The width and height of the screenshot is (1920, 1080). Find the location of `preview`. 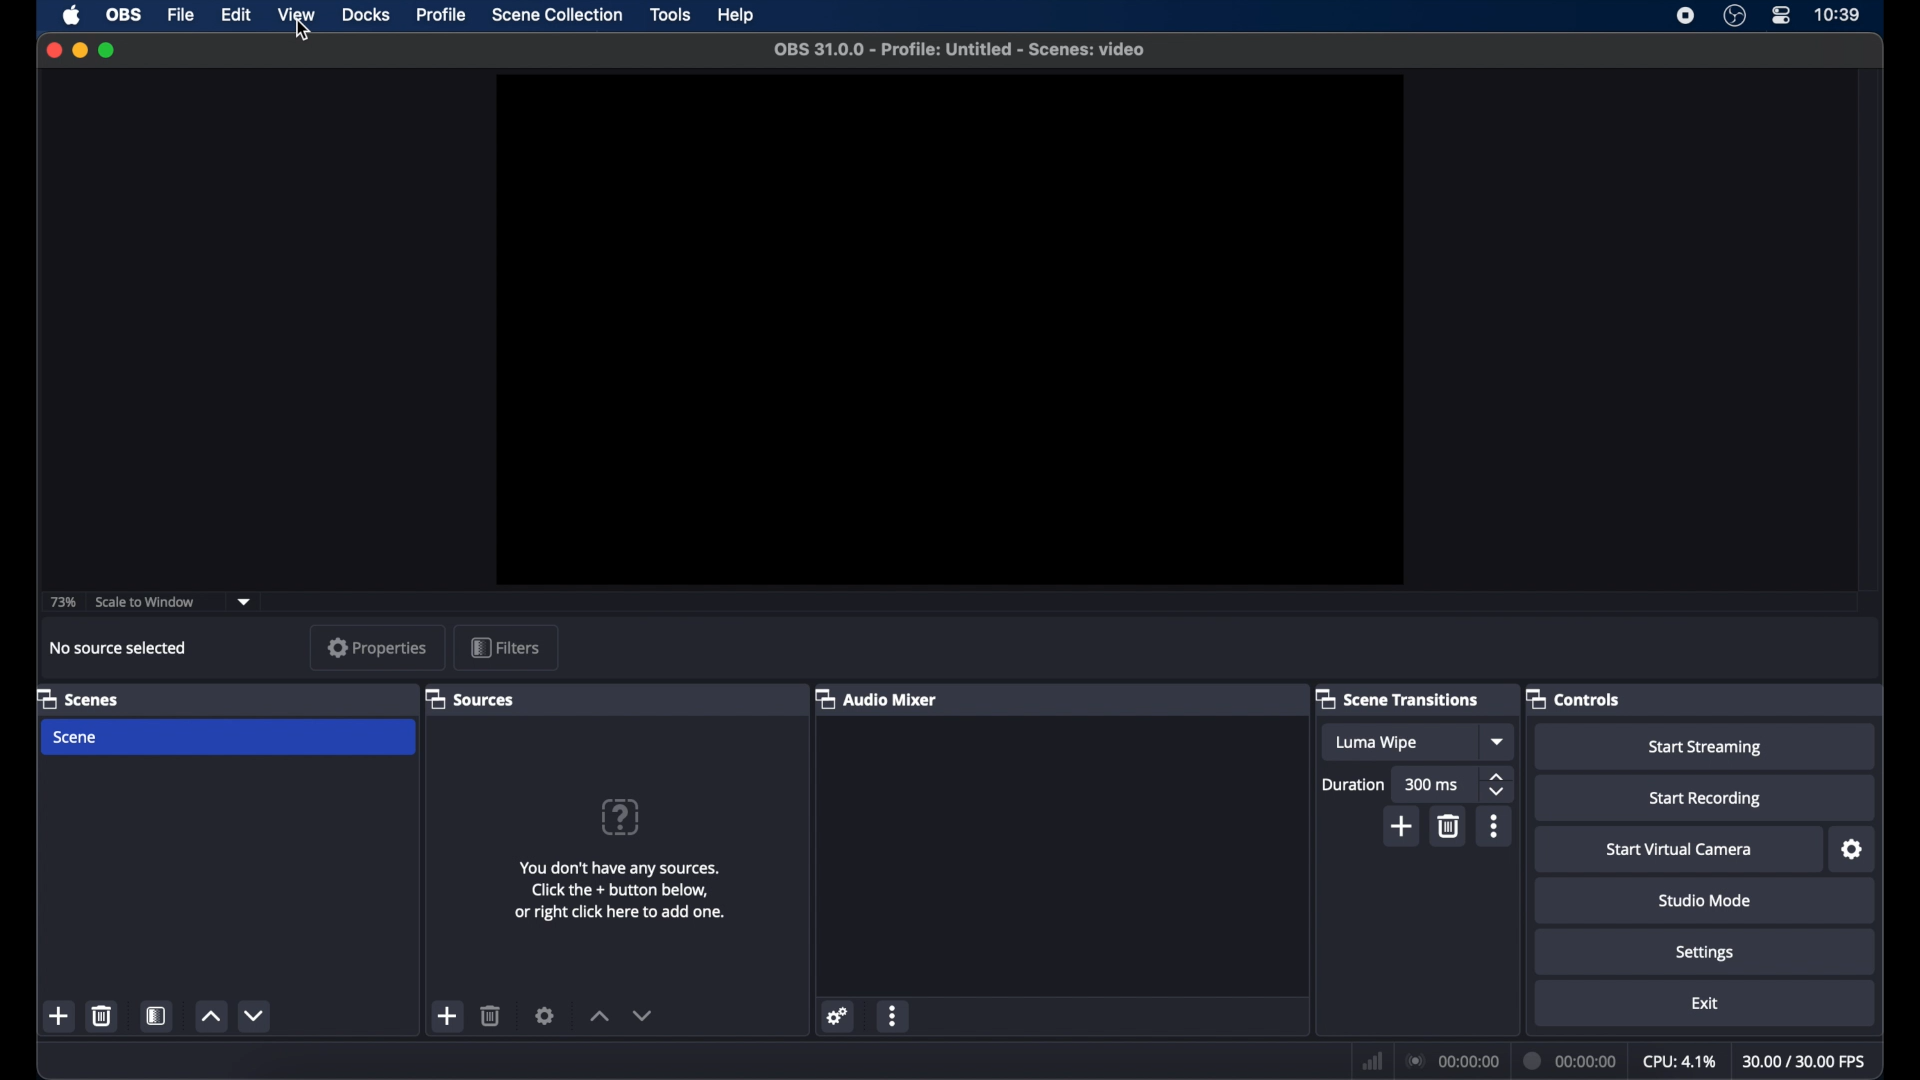

preview is located at coordinates (949, 330).